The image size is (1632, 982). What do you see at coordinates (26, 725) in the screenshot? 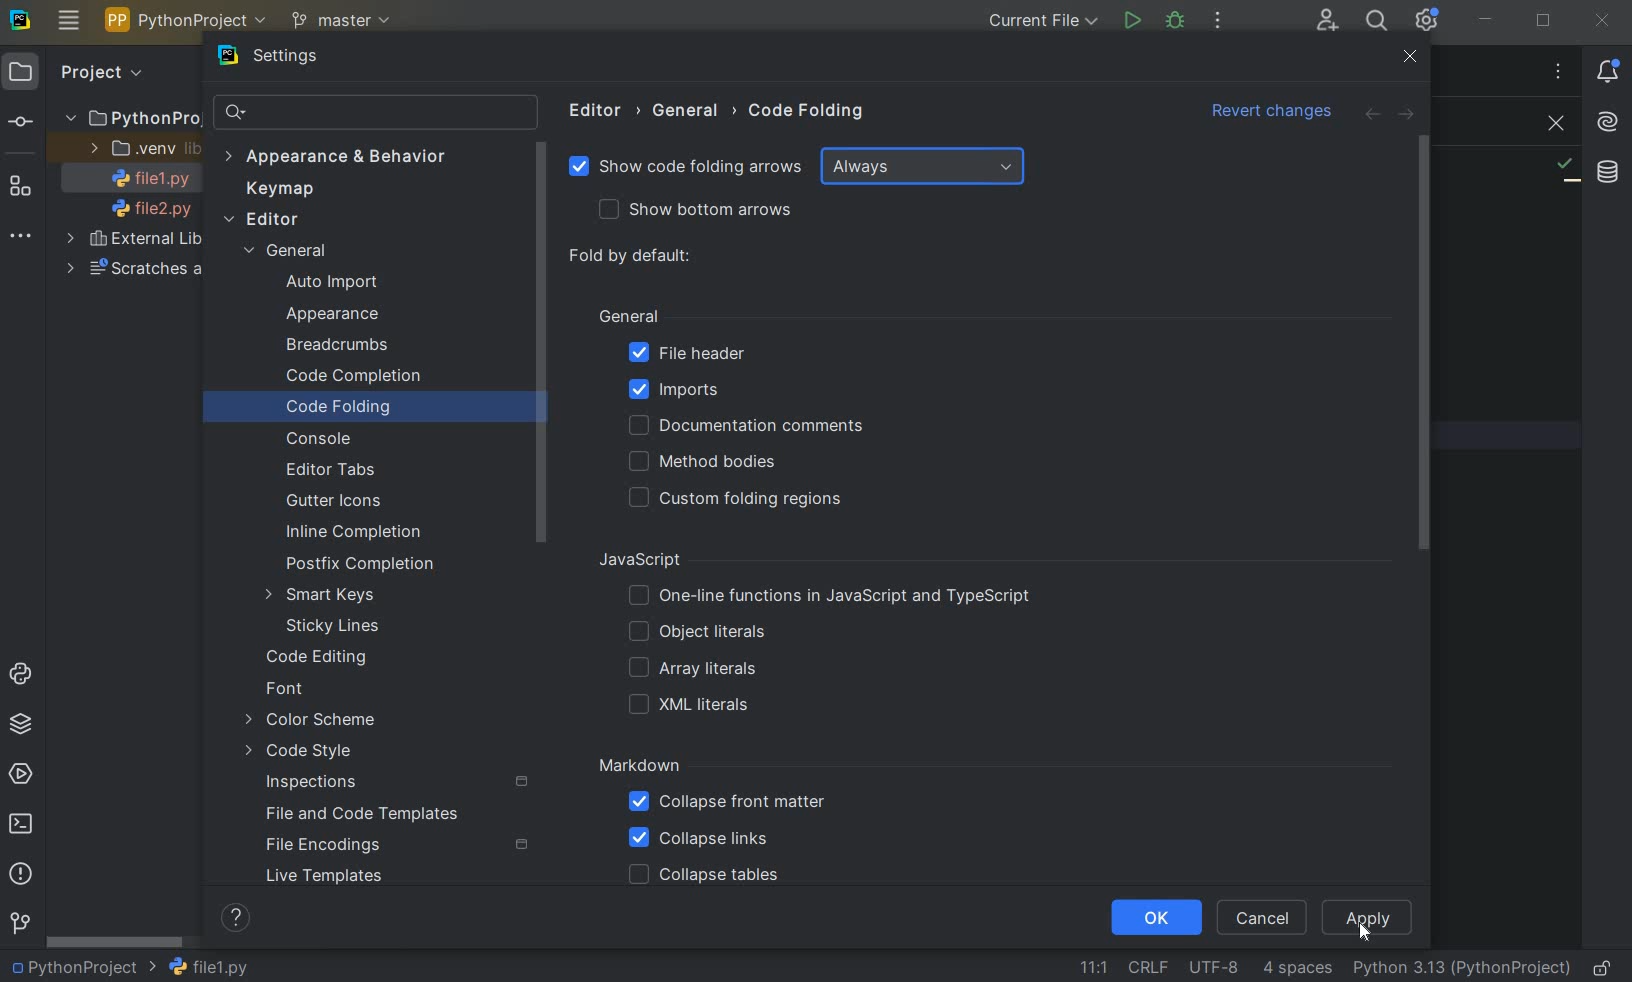
I see `PYTHON PACKAGES` at bounding box center [26, 725].